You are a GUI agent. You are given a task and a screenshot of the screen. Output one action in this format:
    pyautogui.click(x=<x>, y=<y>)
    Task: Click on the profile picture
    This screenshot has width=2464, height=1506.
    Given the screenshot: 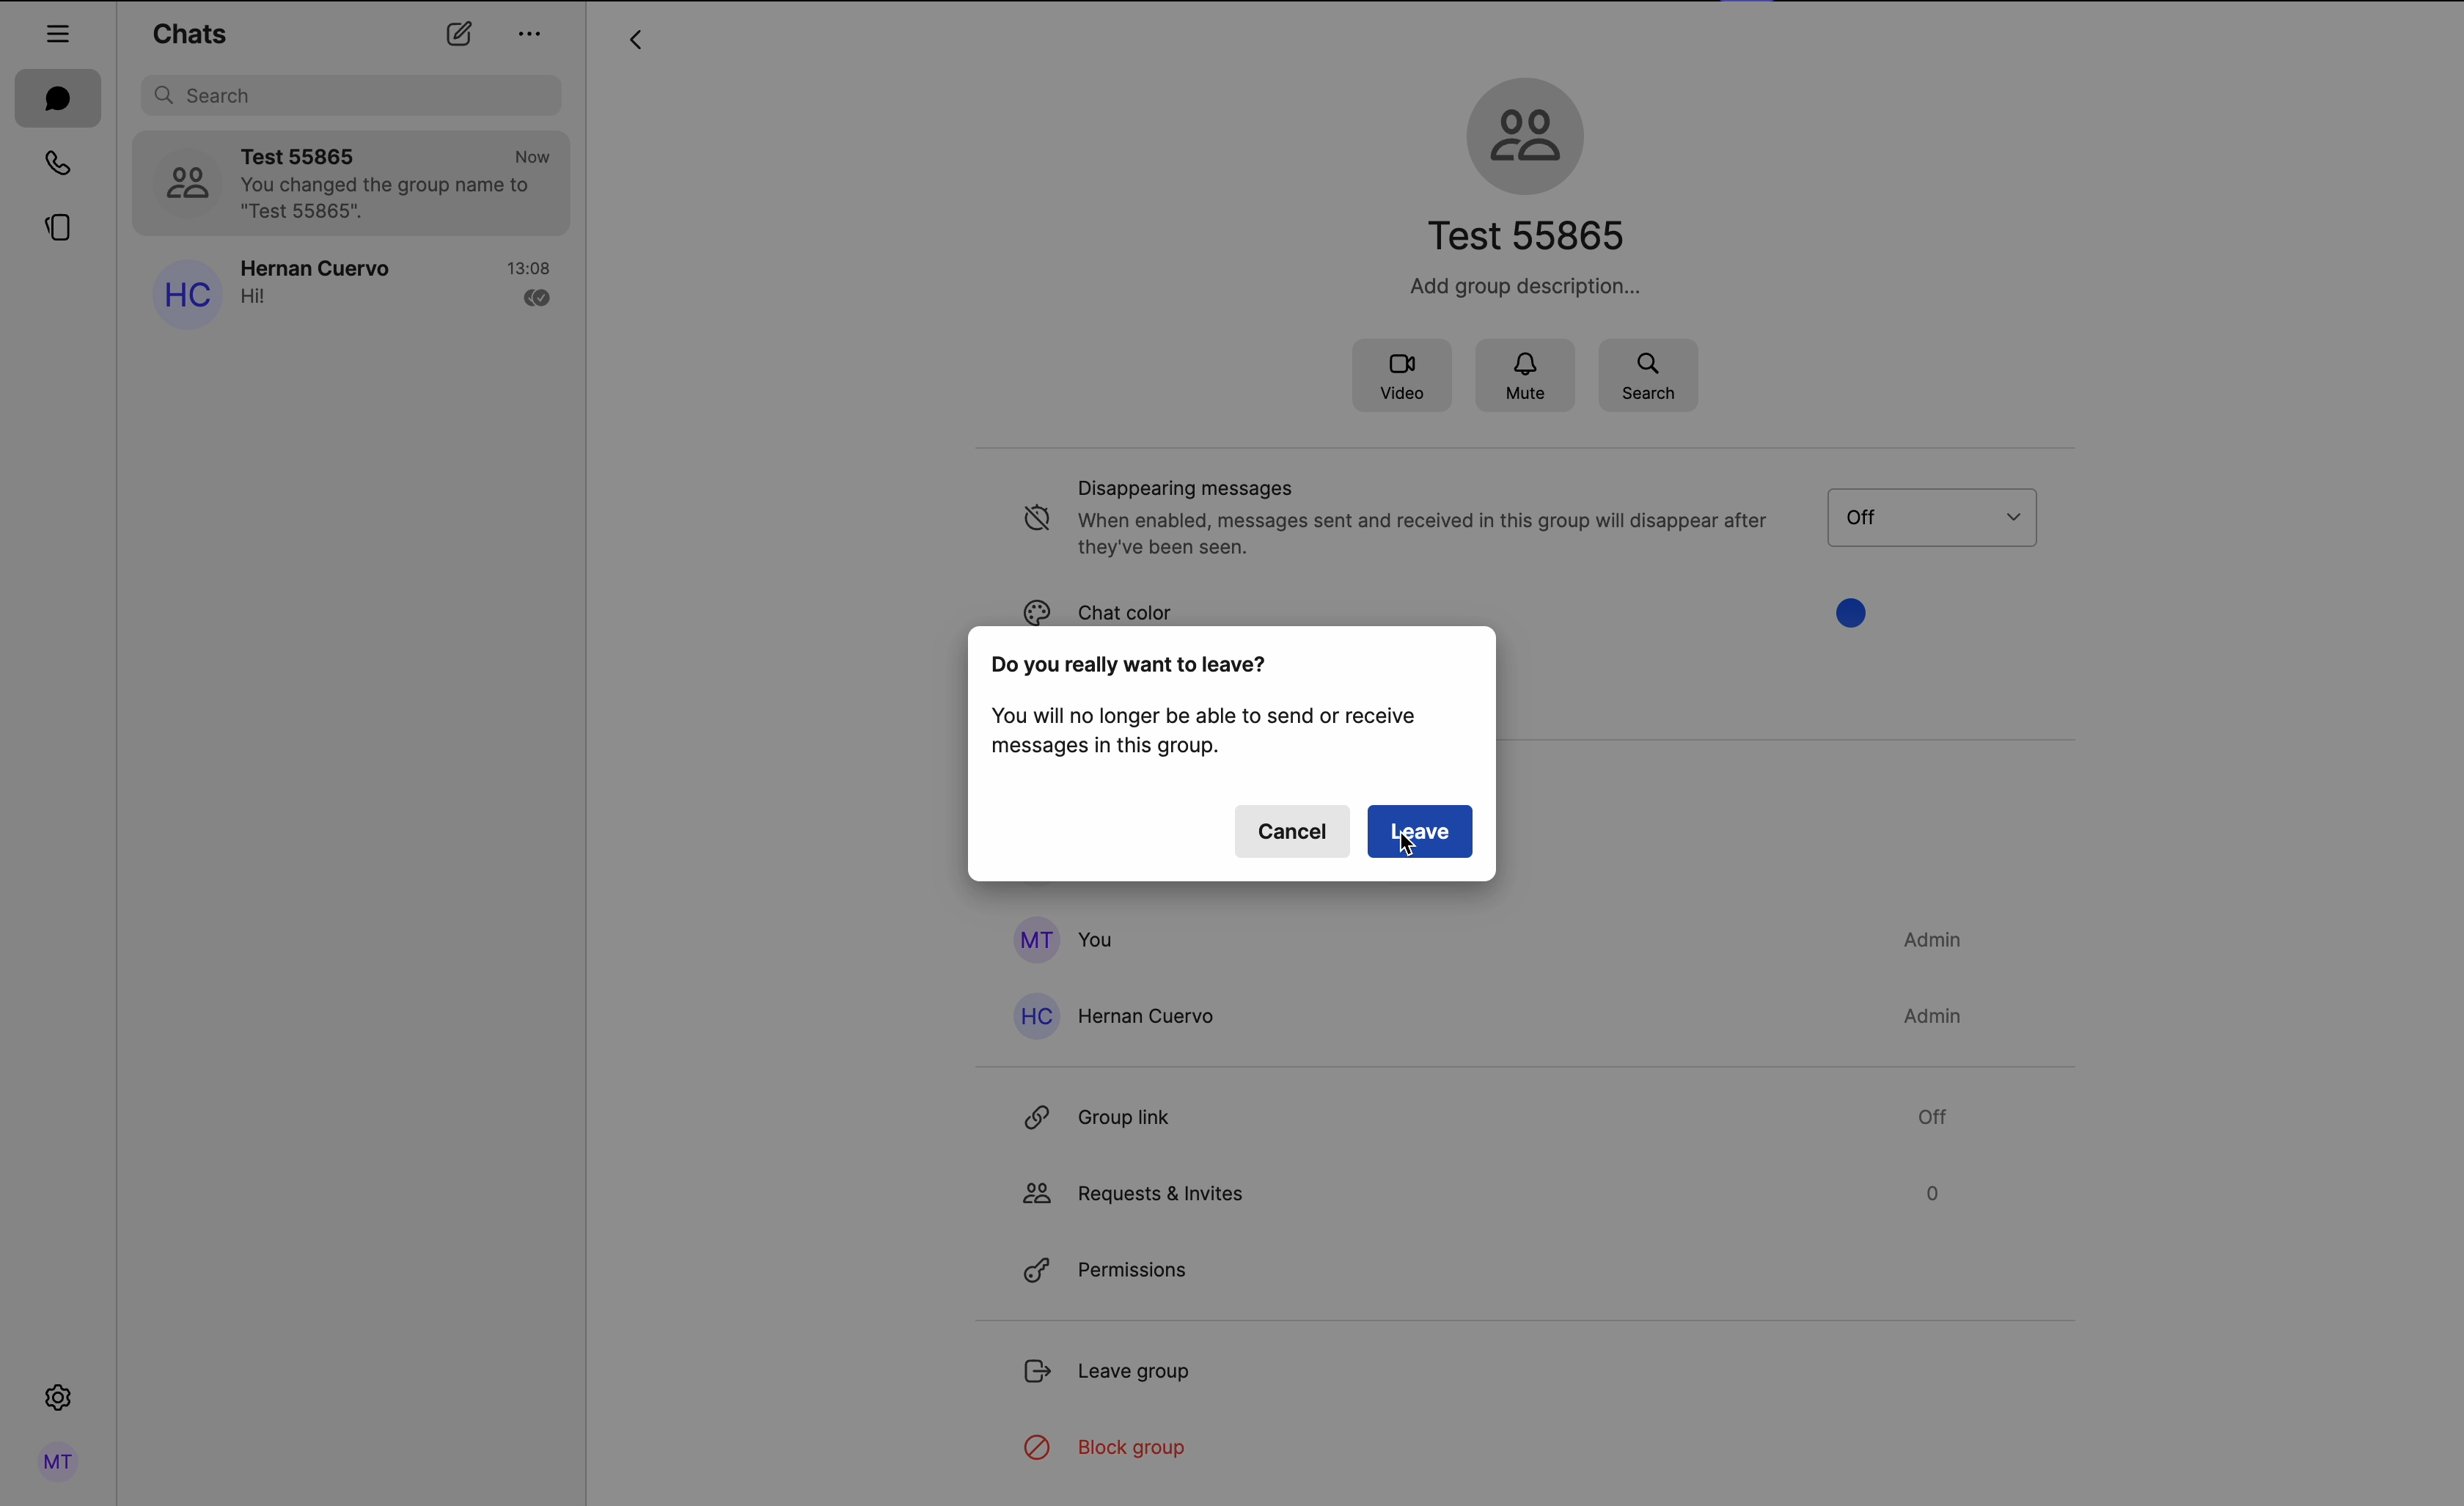 What is the action you would take?
    pyautogui.click(x=183, y=298)
    